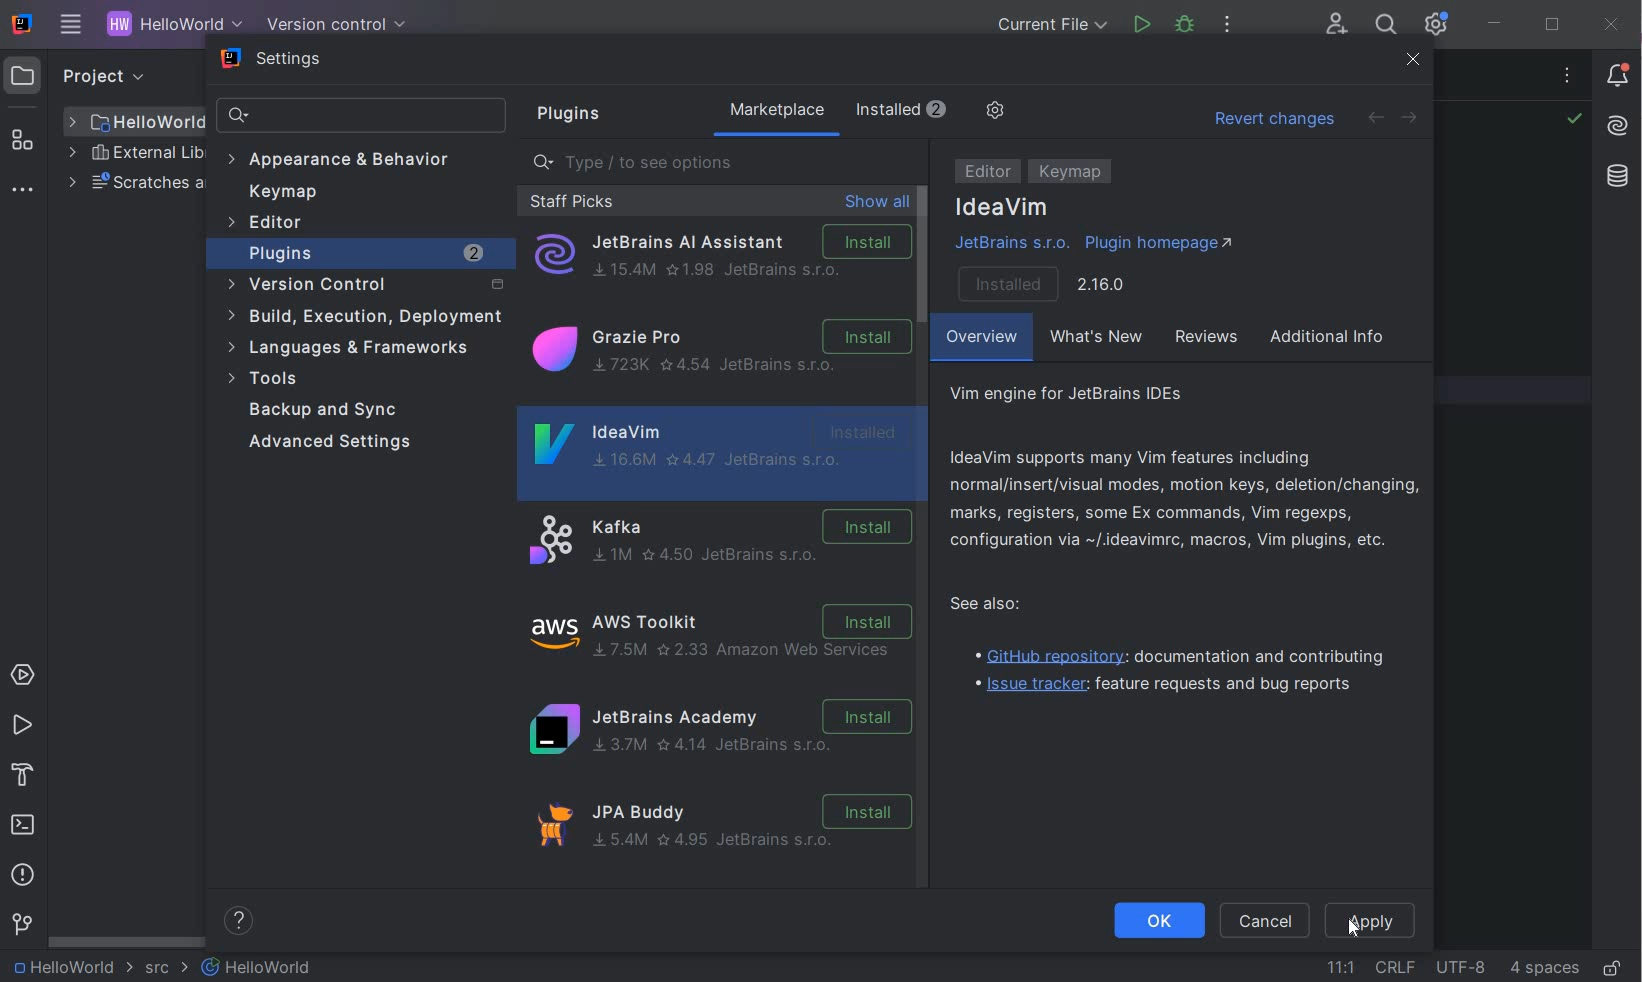 This screenshot has width=1642, height=982. Describe the element at coordinates (170, 26) in the screenshot. I see `PROJECT NAME` at that location.